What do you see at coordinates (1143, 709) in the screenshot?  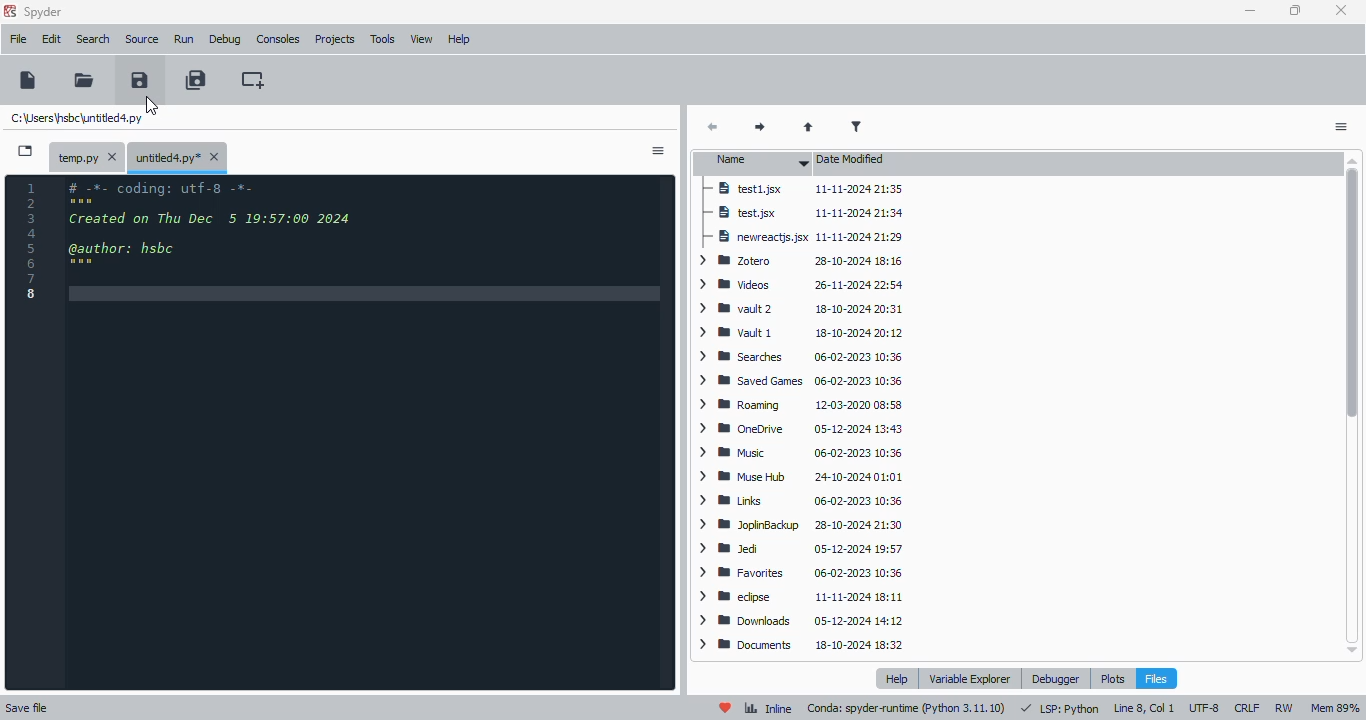 I see `line 8, col 1` at bounding box center [1143, 709].